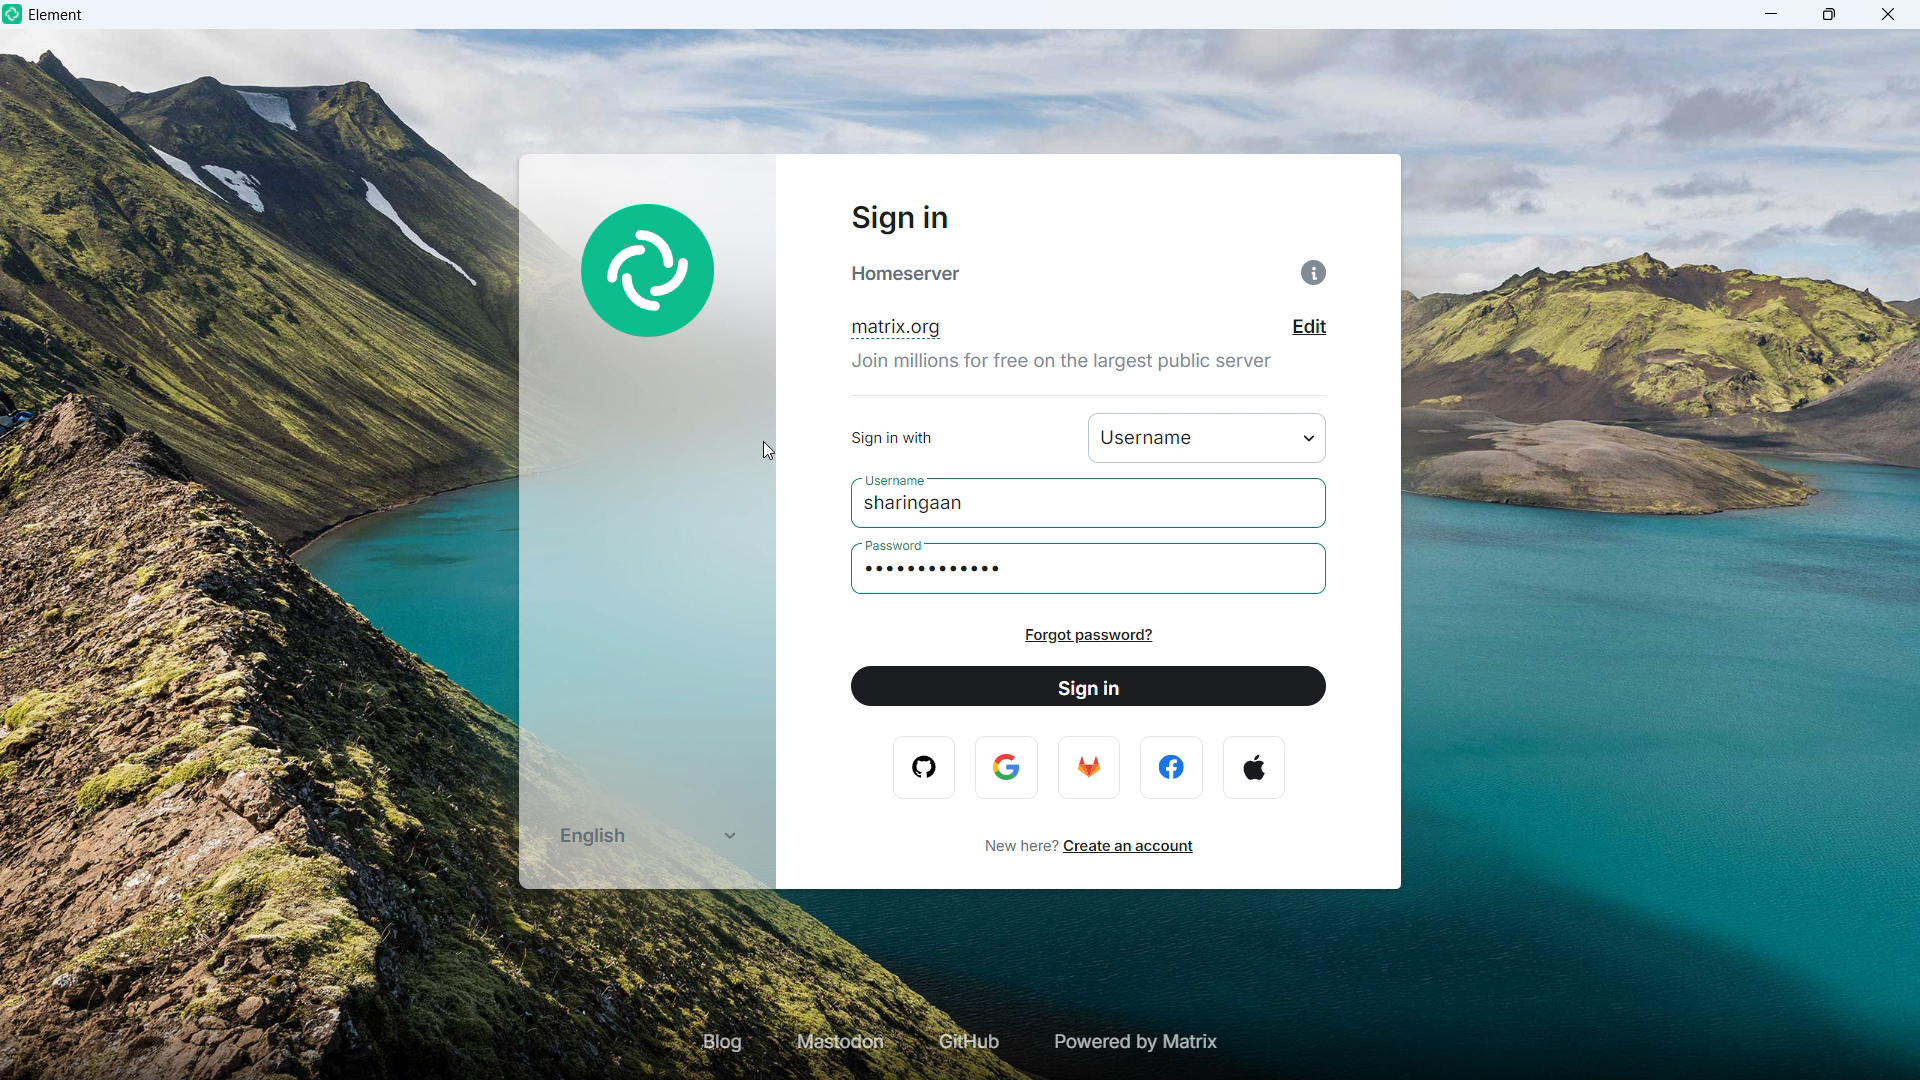  I want to click on Domain name , so click(894, 330).